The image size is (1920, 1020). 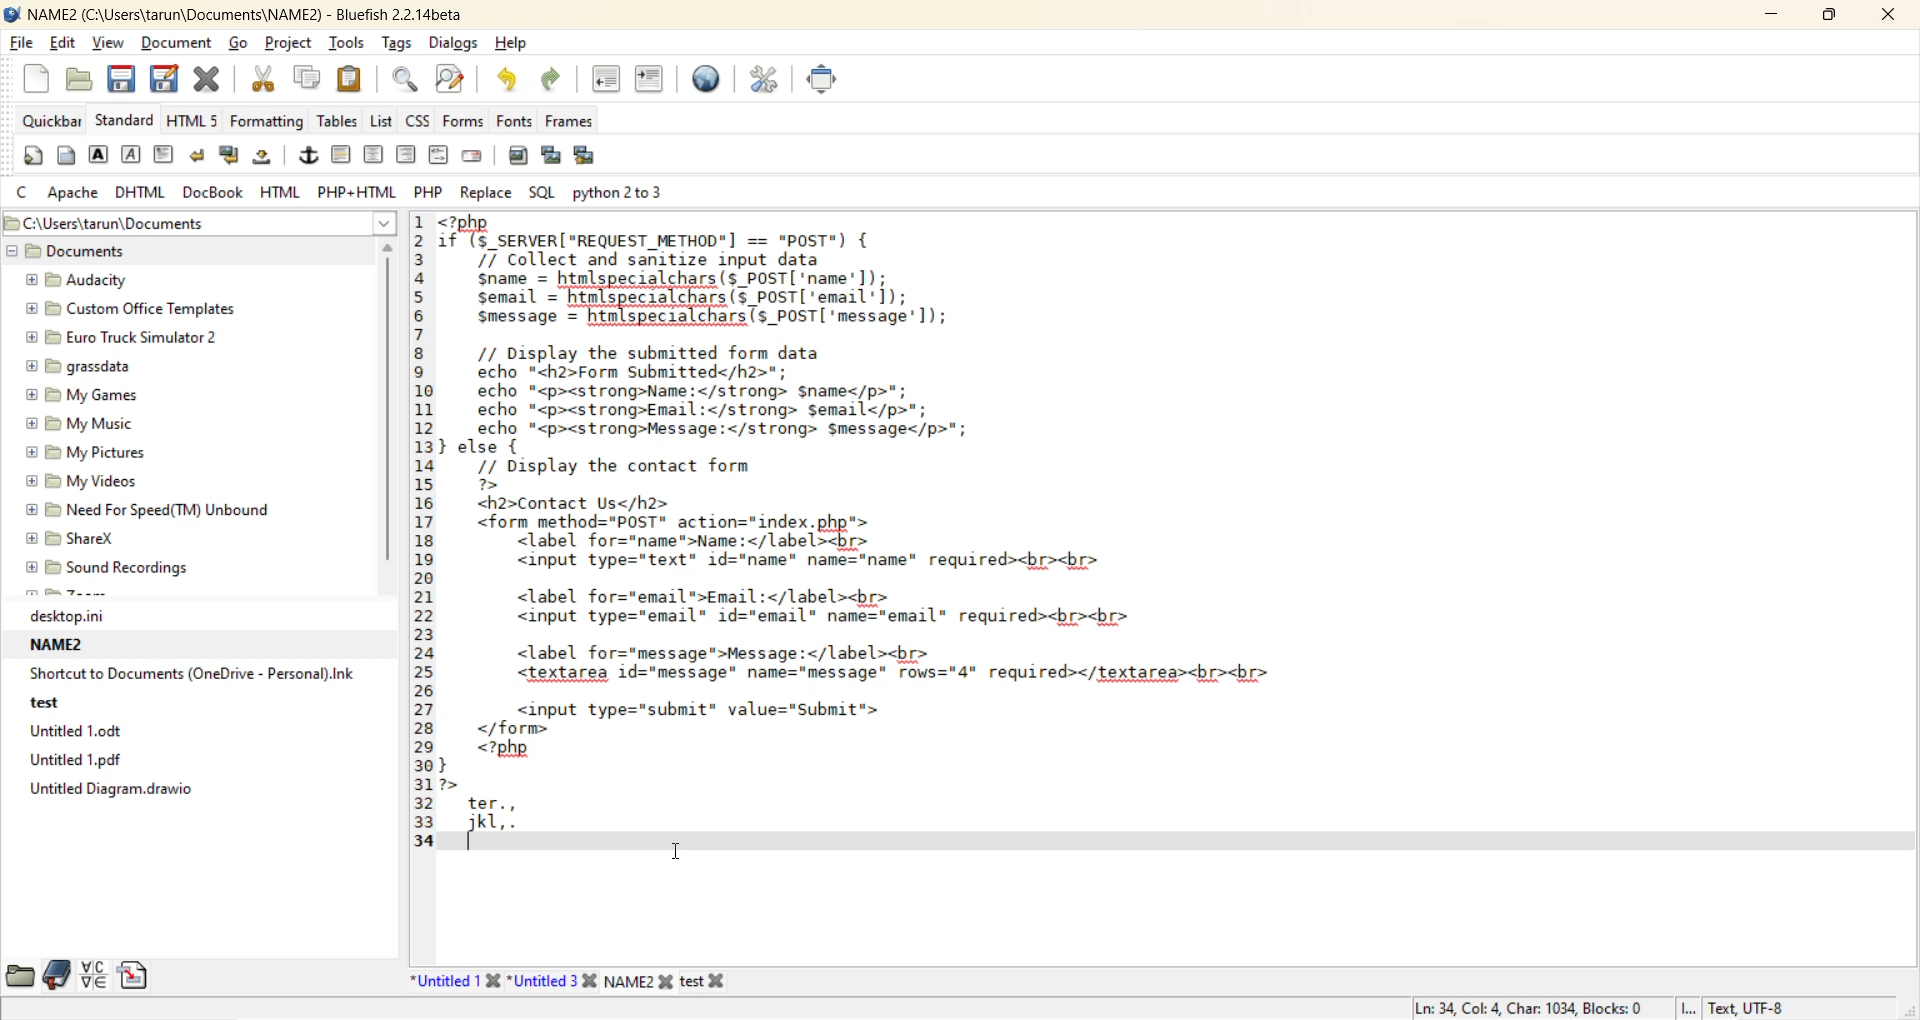 What do you see at coordinates (133, 157) in the screenshot?
I see `emphasis` at bounding box center [133, 157].